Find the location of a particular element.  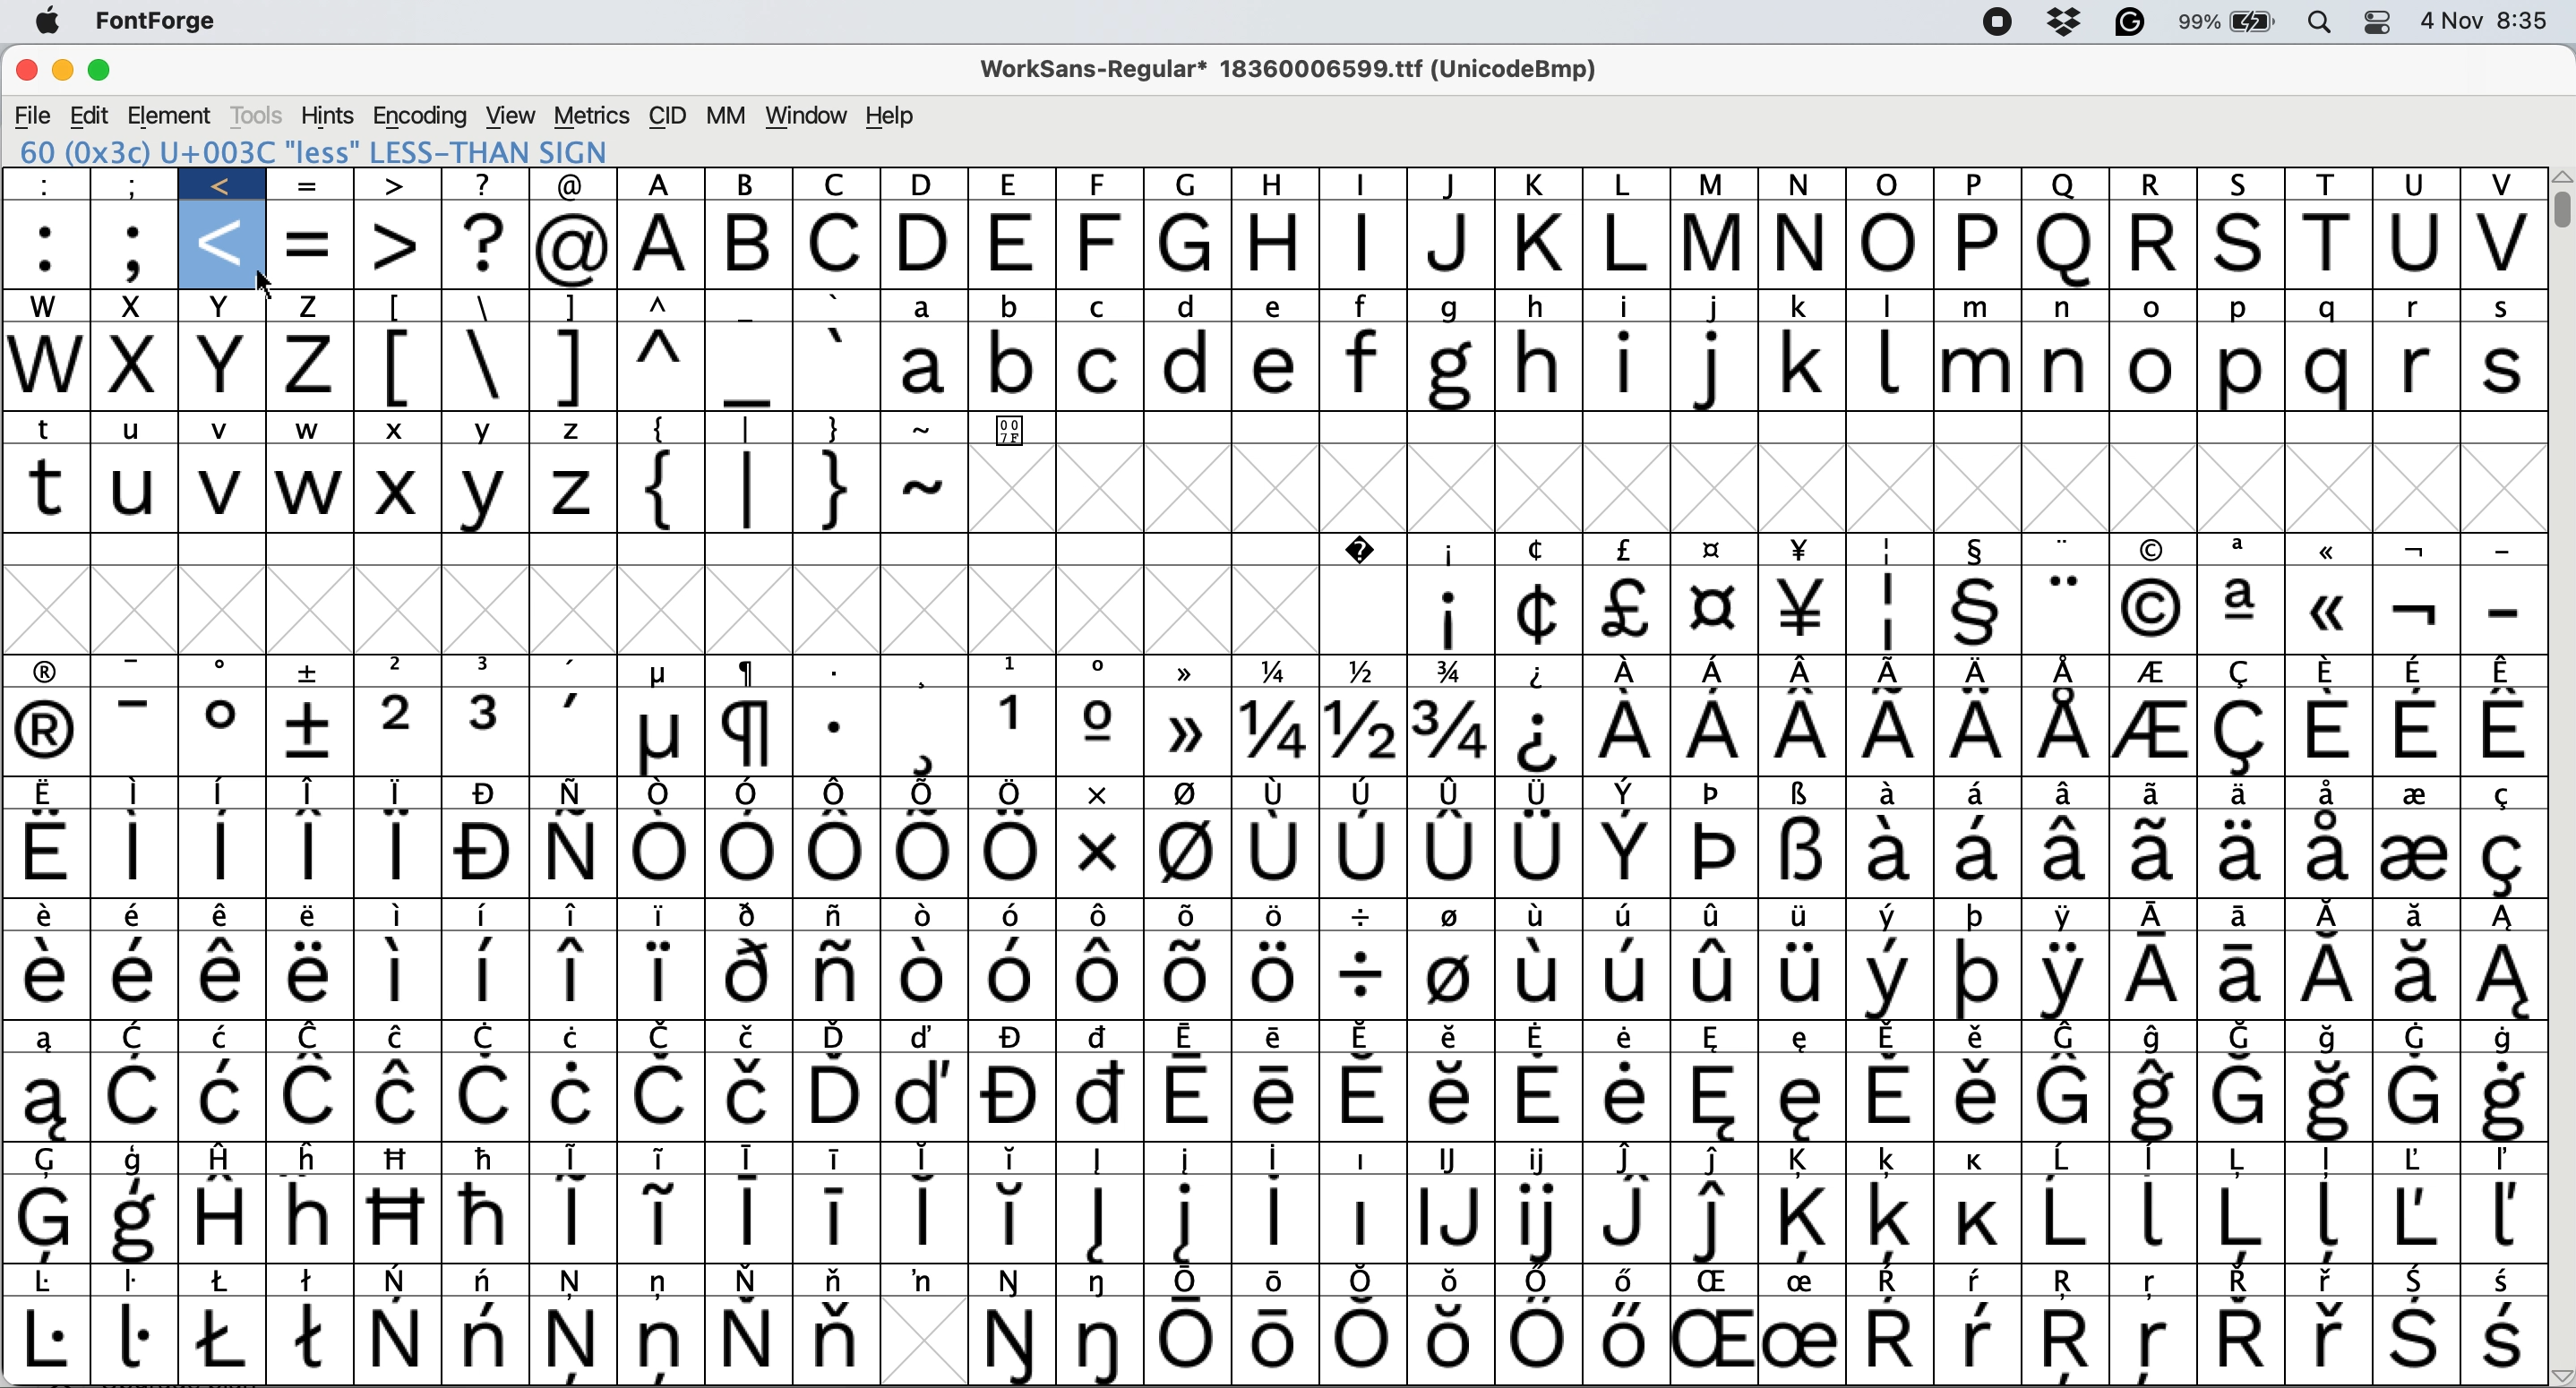

Y is located at coordinates (490, 492).